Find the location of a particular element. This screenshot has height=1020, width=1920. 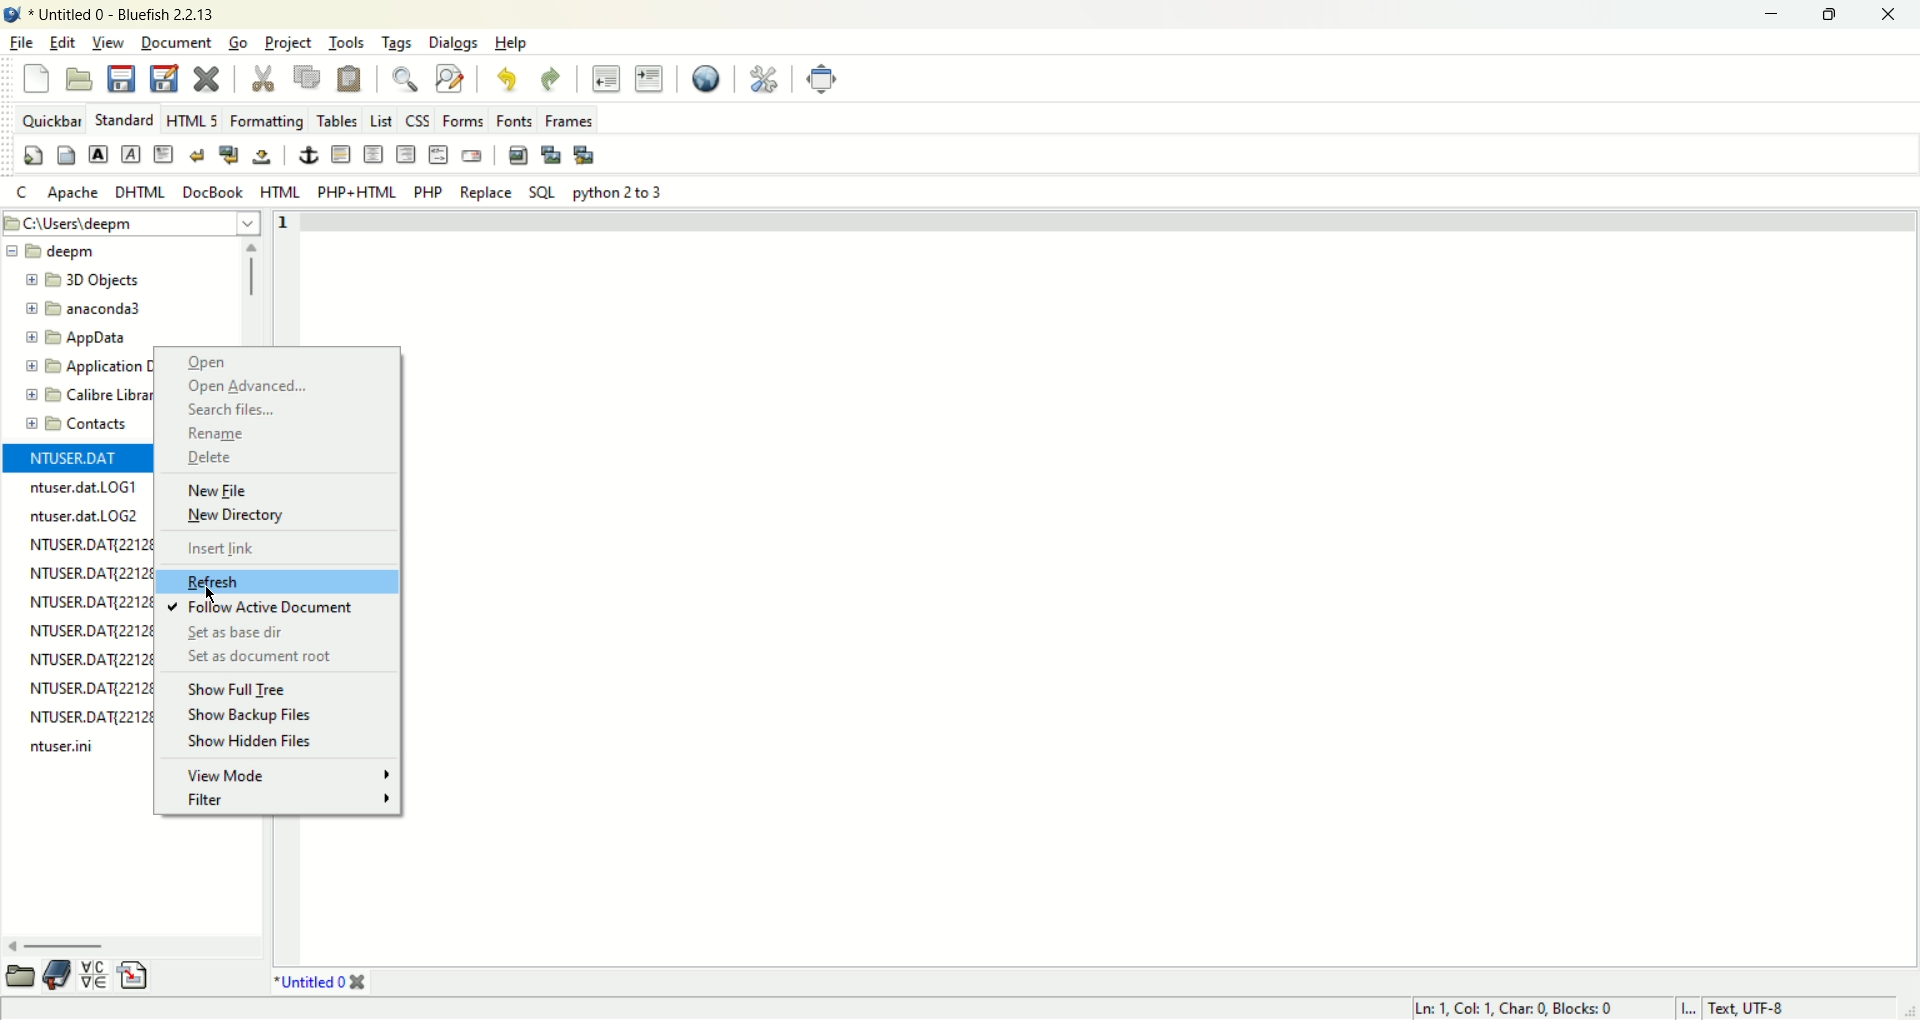

show backup files is located at coordinates (246, 716).